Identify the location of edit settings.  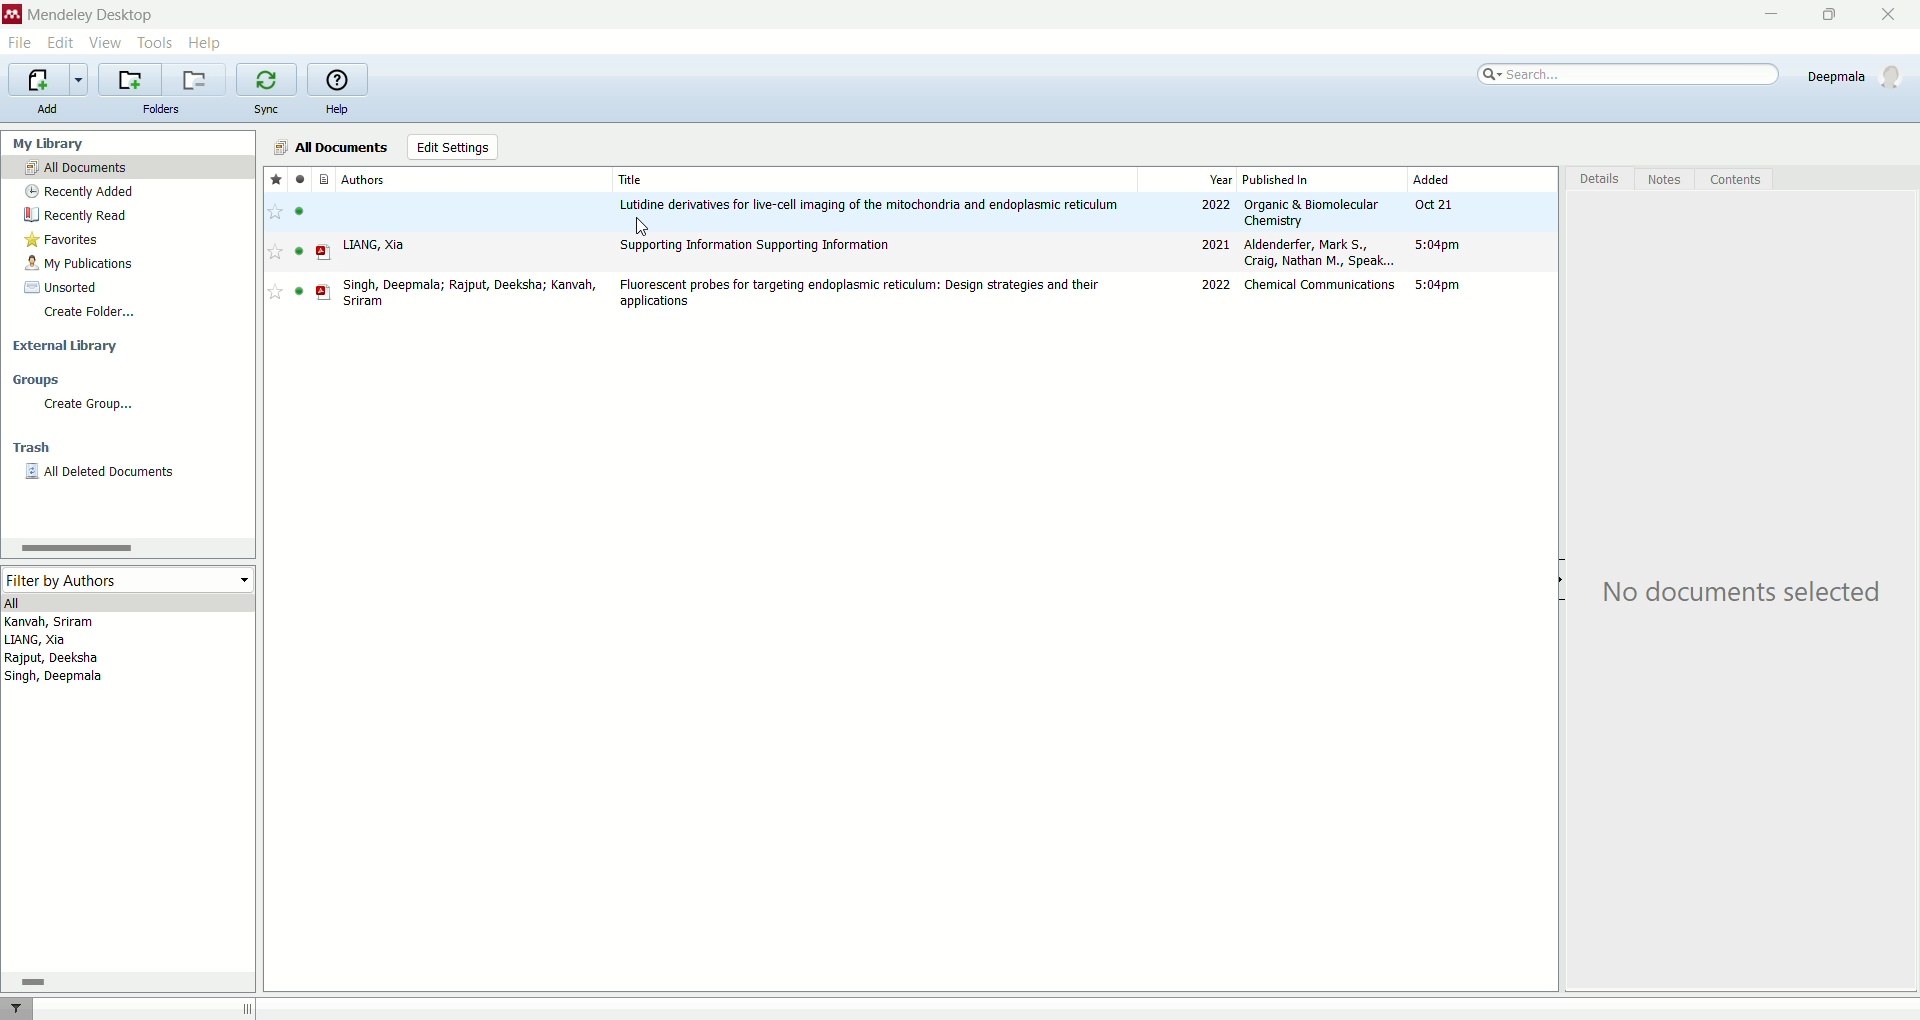
(453, 148).